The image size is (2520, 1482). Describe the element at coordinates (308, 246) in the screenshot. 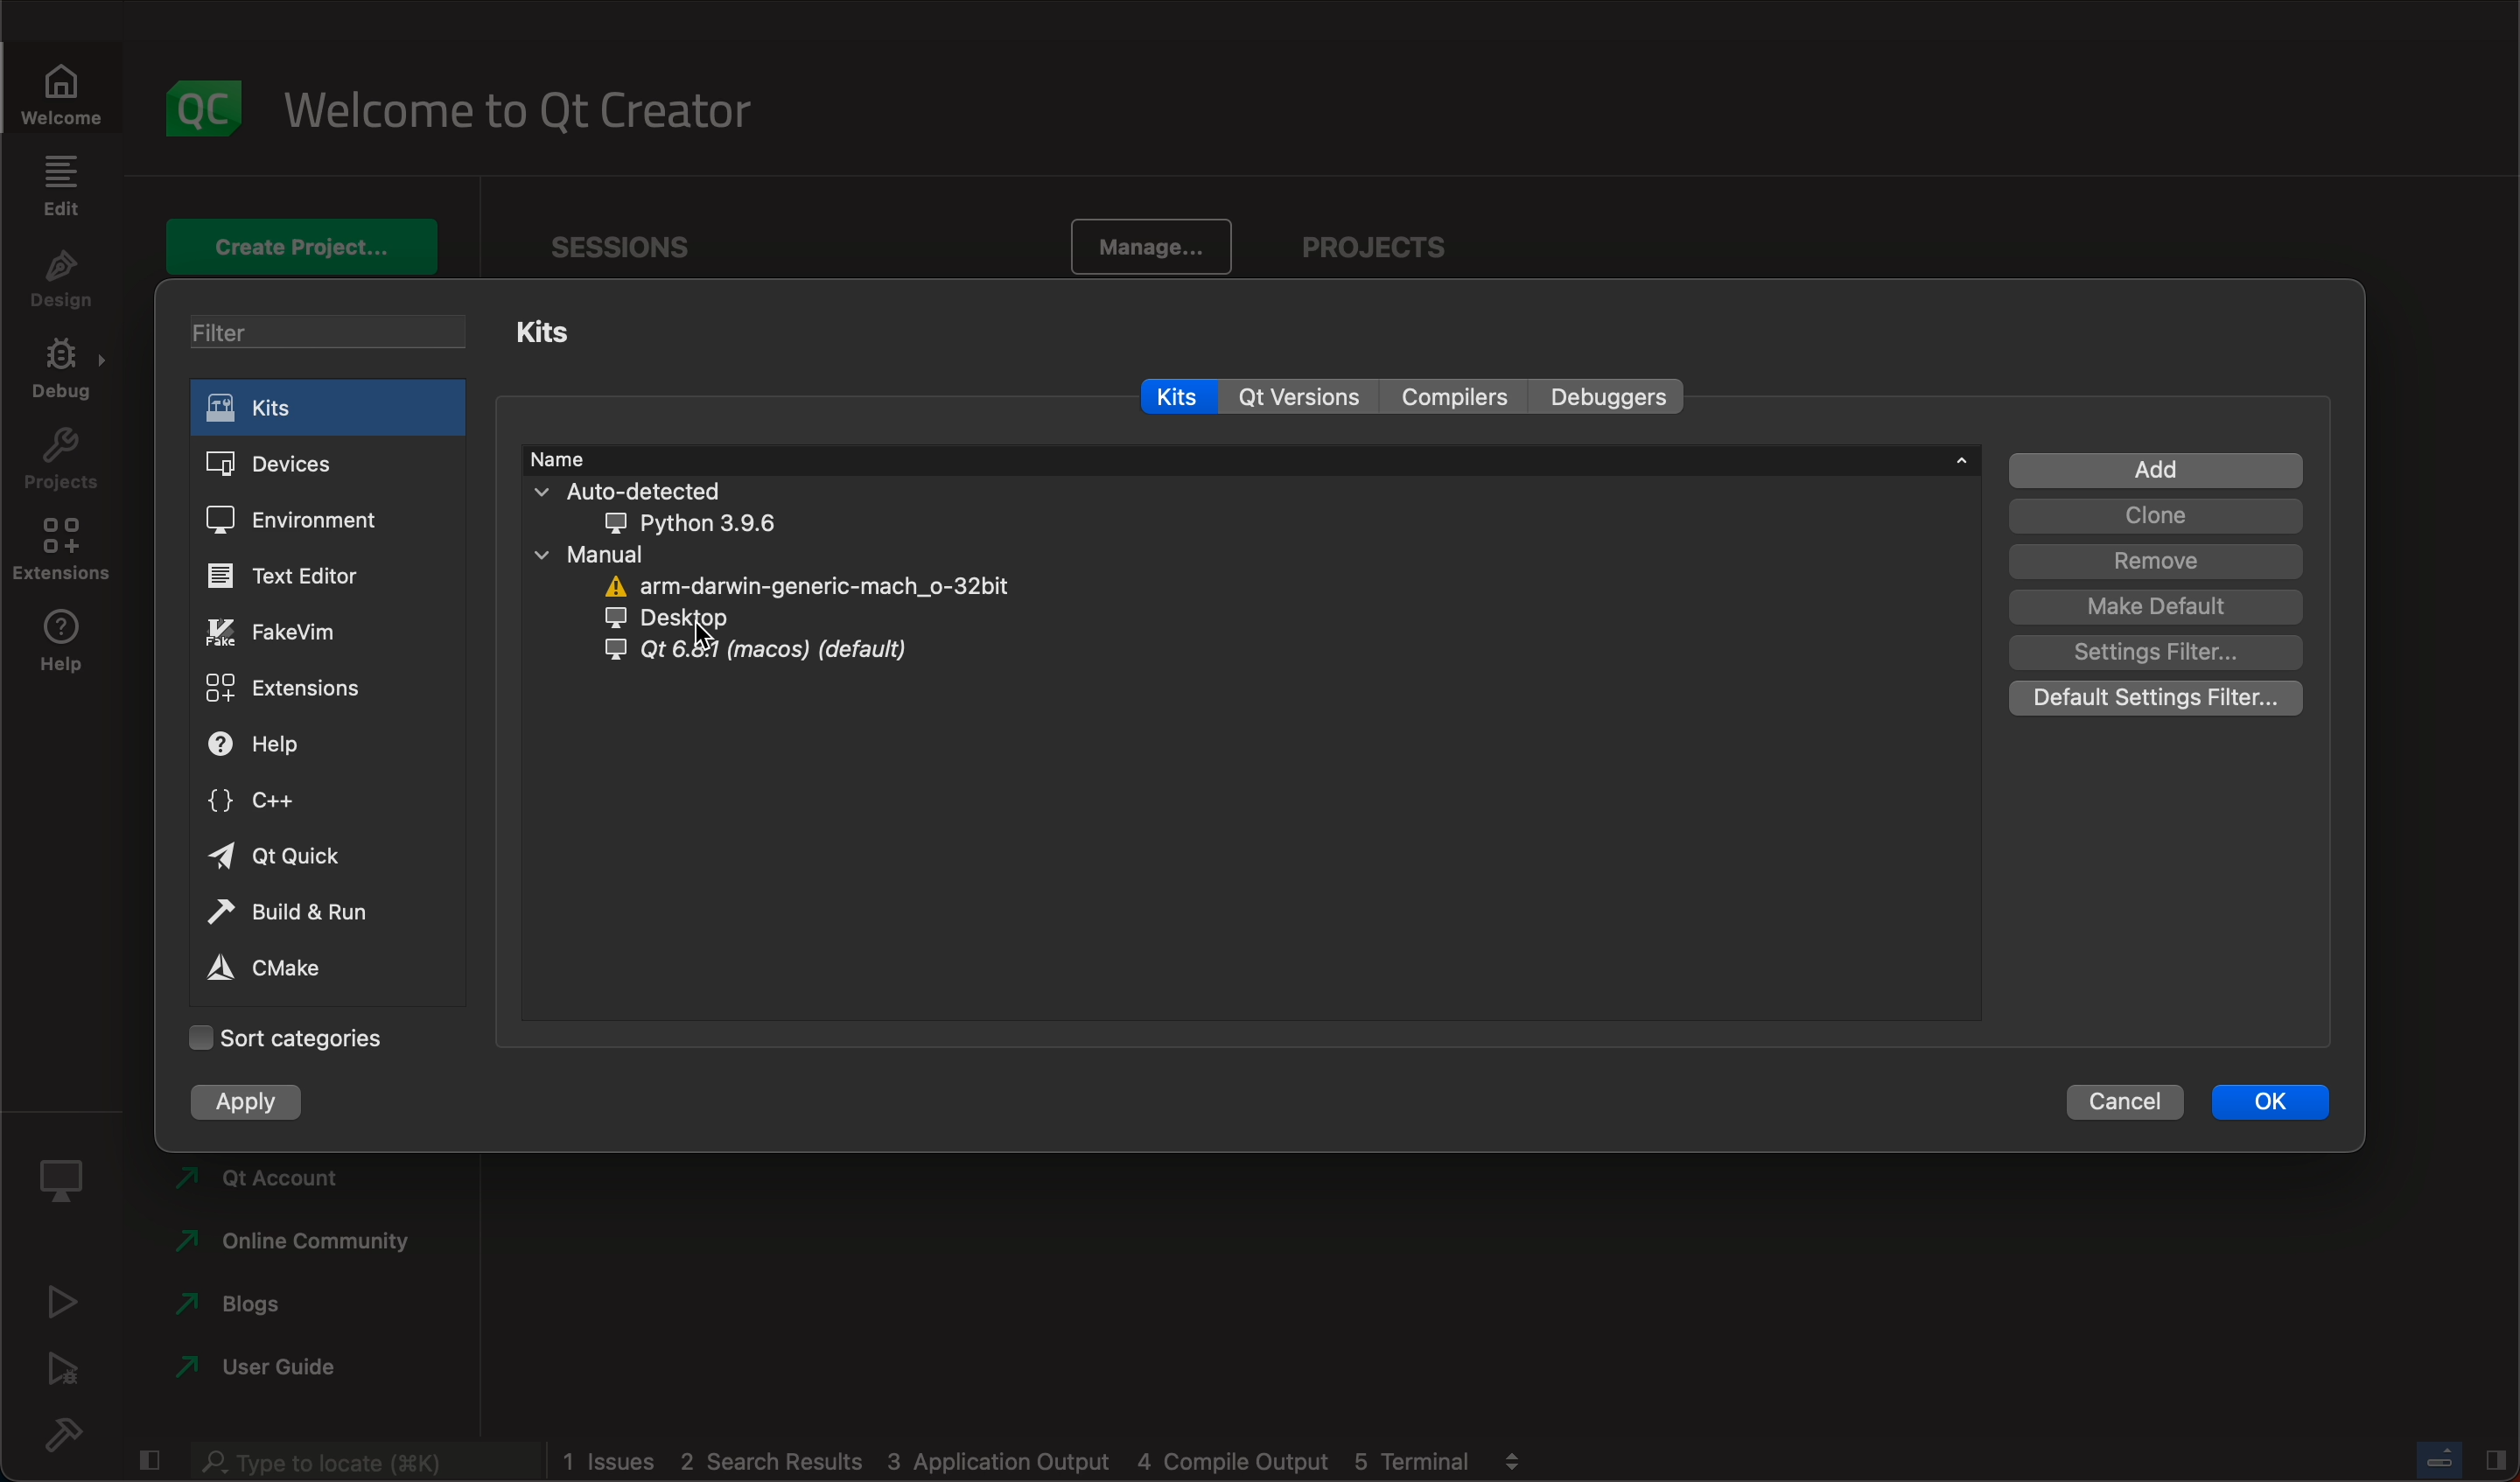

I see `create project` at that location.